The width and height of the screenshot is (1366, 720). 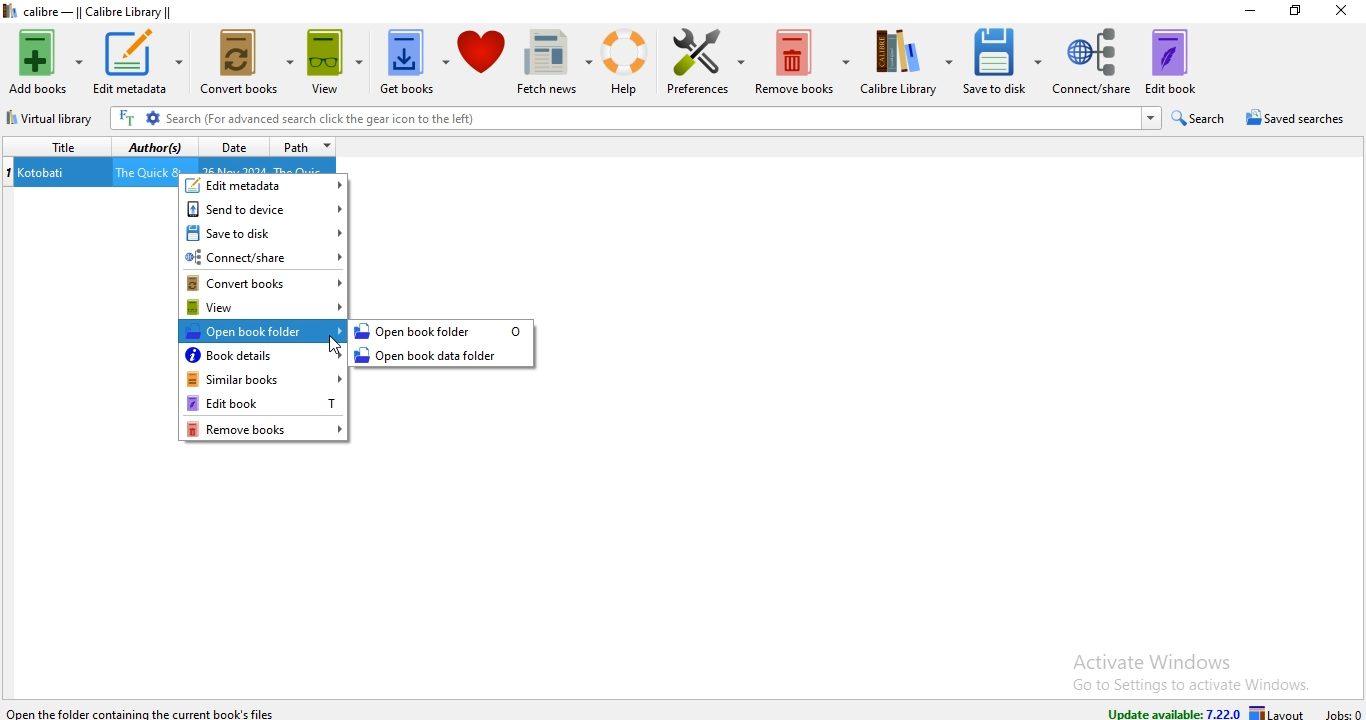 What do you see at coordinates (442, 355) in the screenshot?
I see `open book data folder` at bounding box center [442, 355].